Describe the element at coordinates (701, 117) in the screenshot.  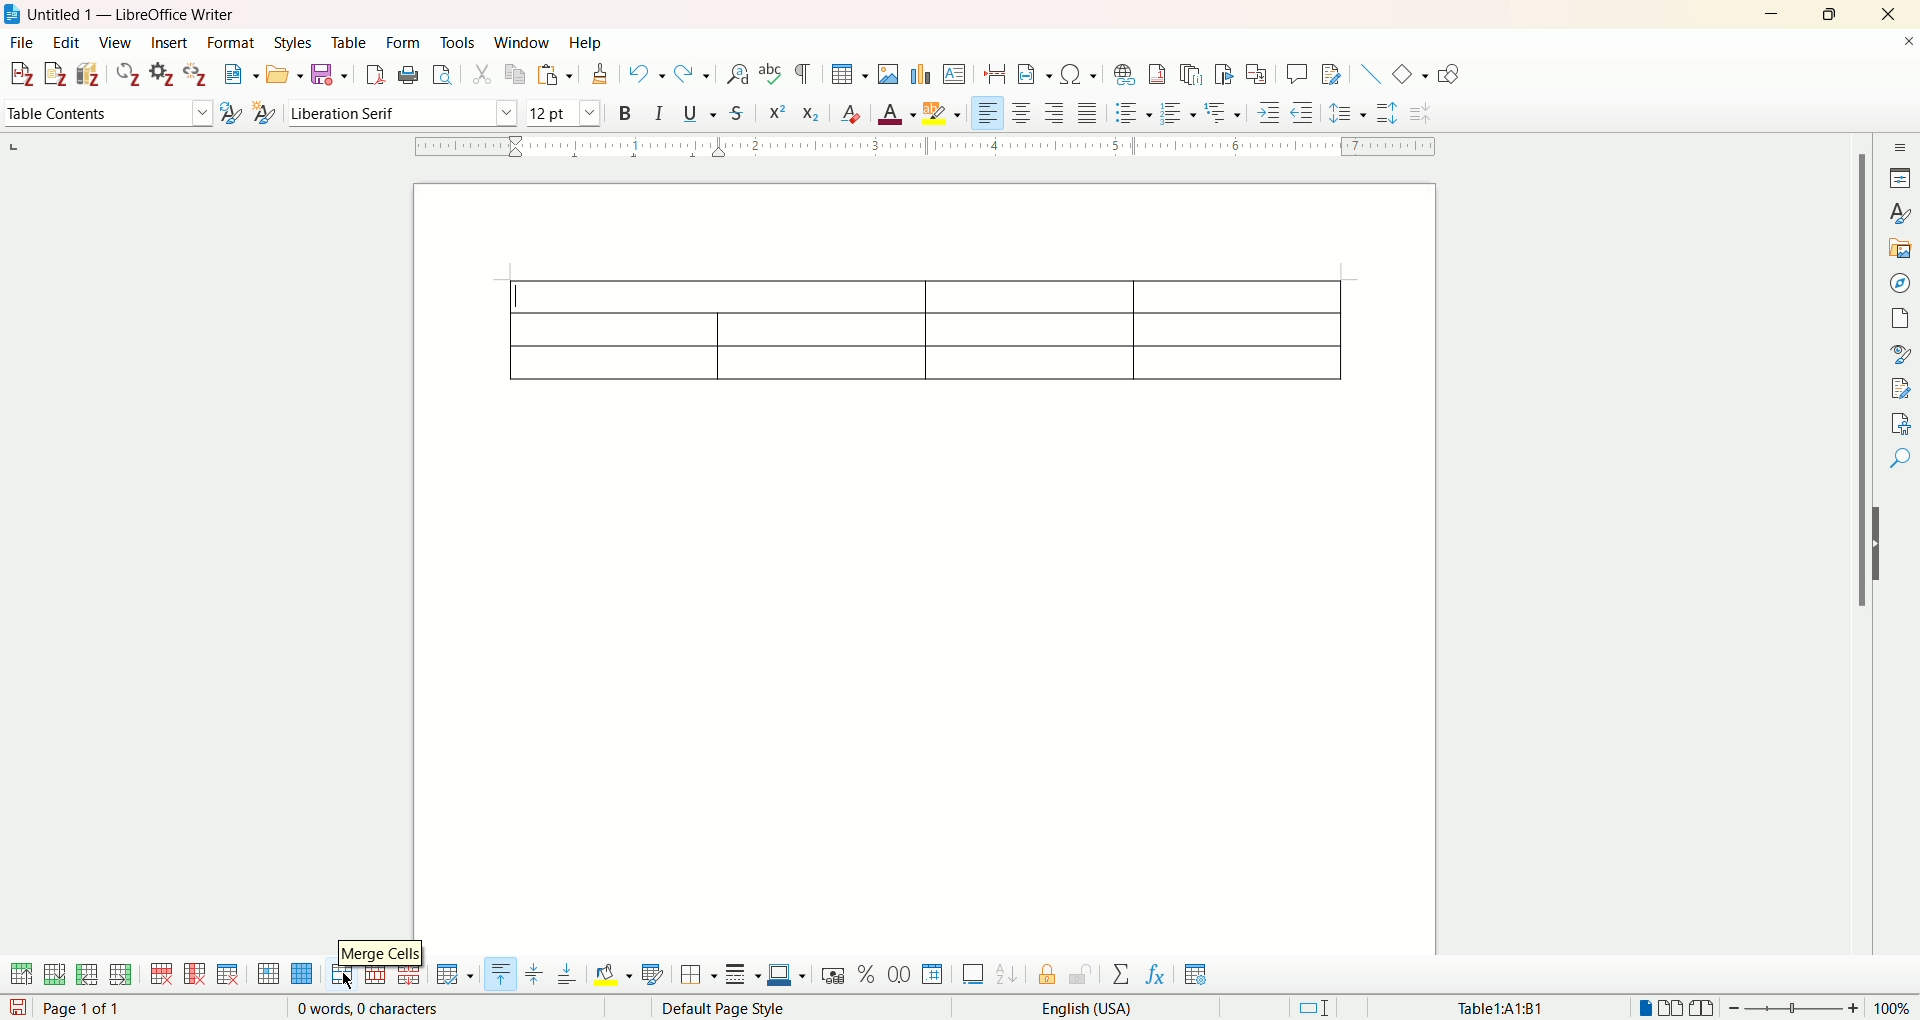
I see `underline` at that location.